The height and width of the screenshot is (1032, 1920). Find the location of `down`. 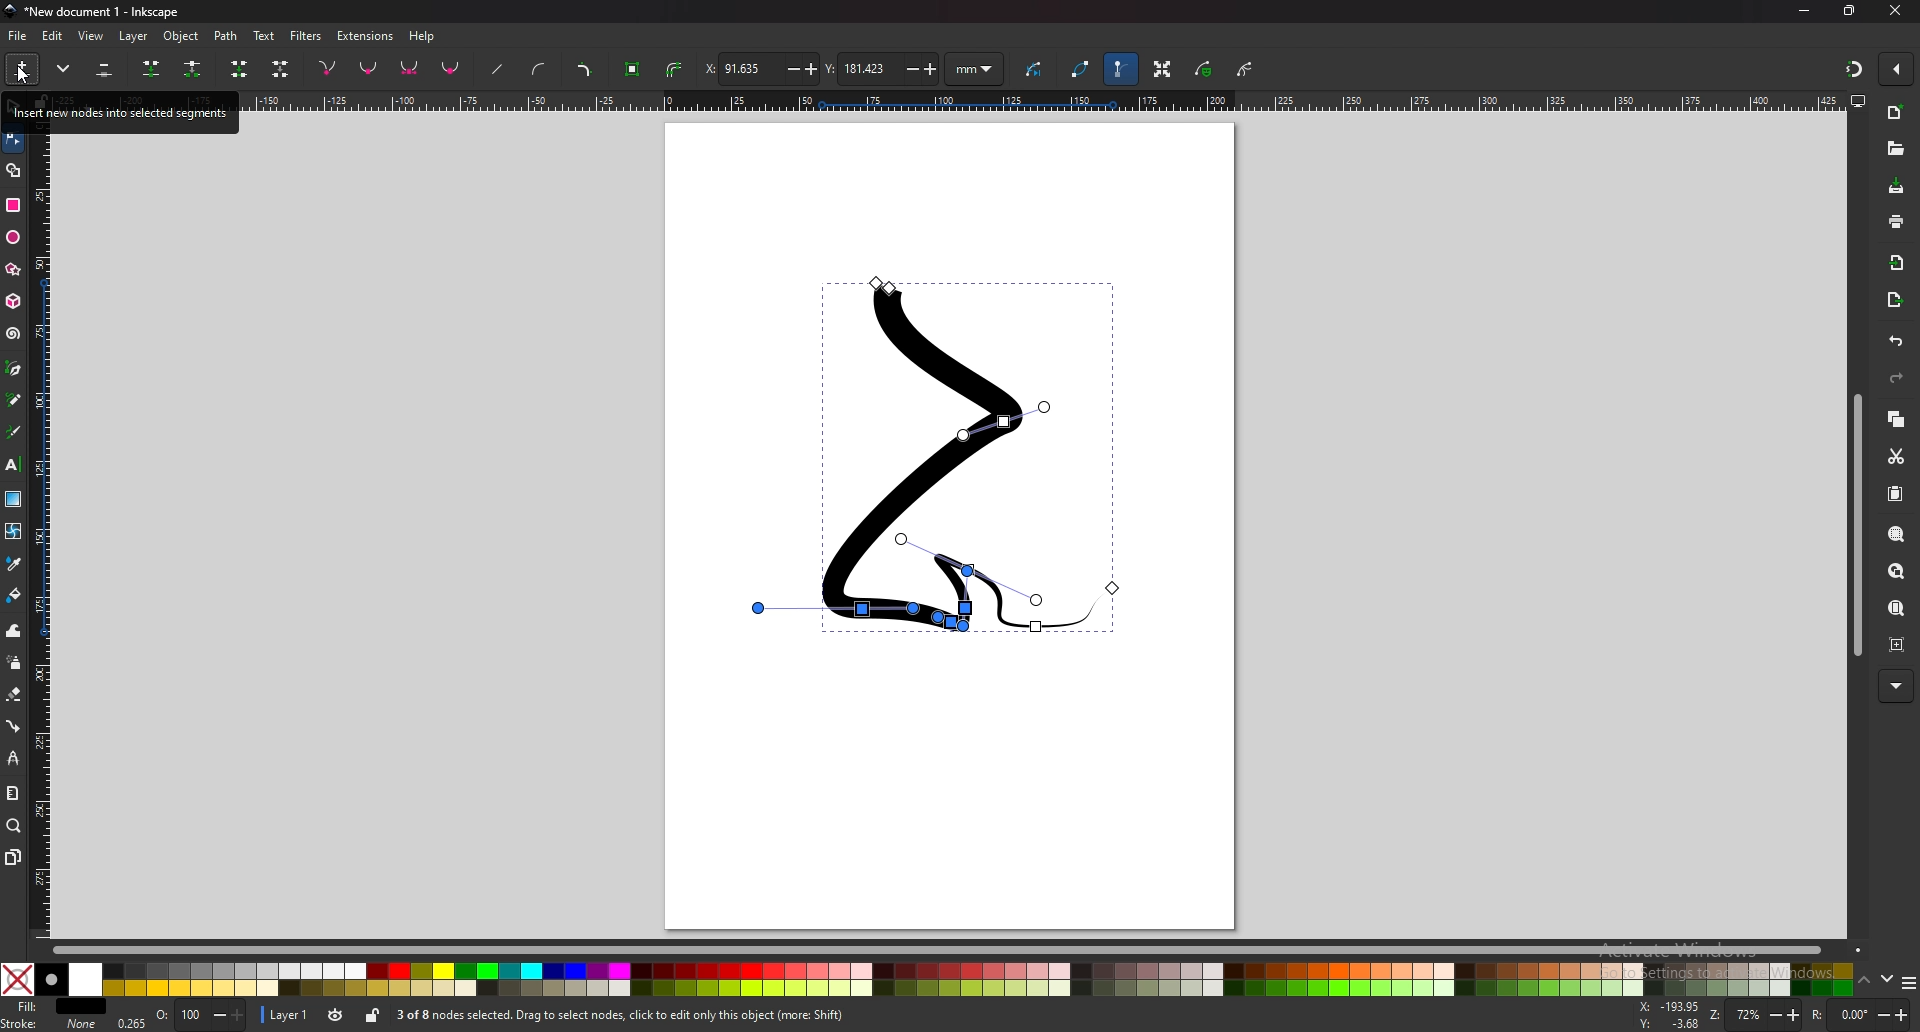

down is located at coordinates (1885, 981).